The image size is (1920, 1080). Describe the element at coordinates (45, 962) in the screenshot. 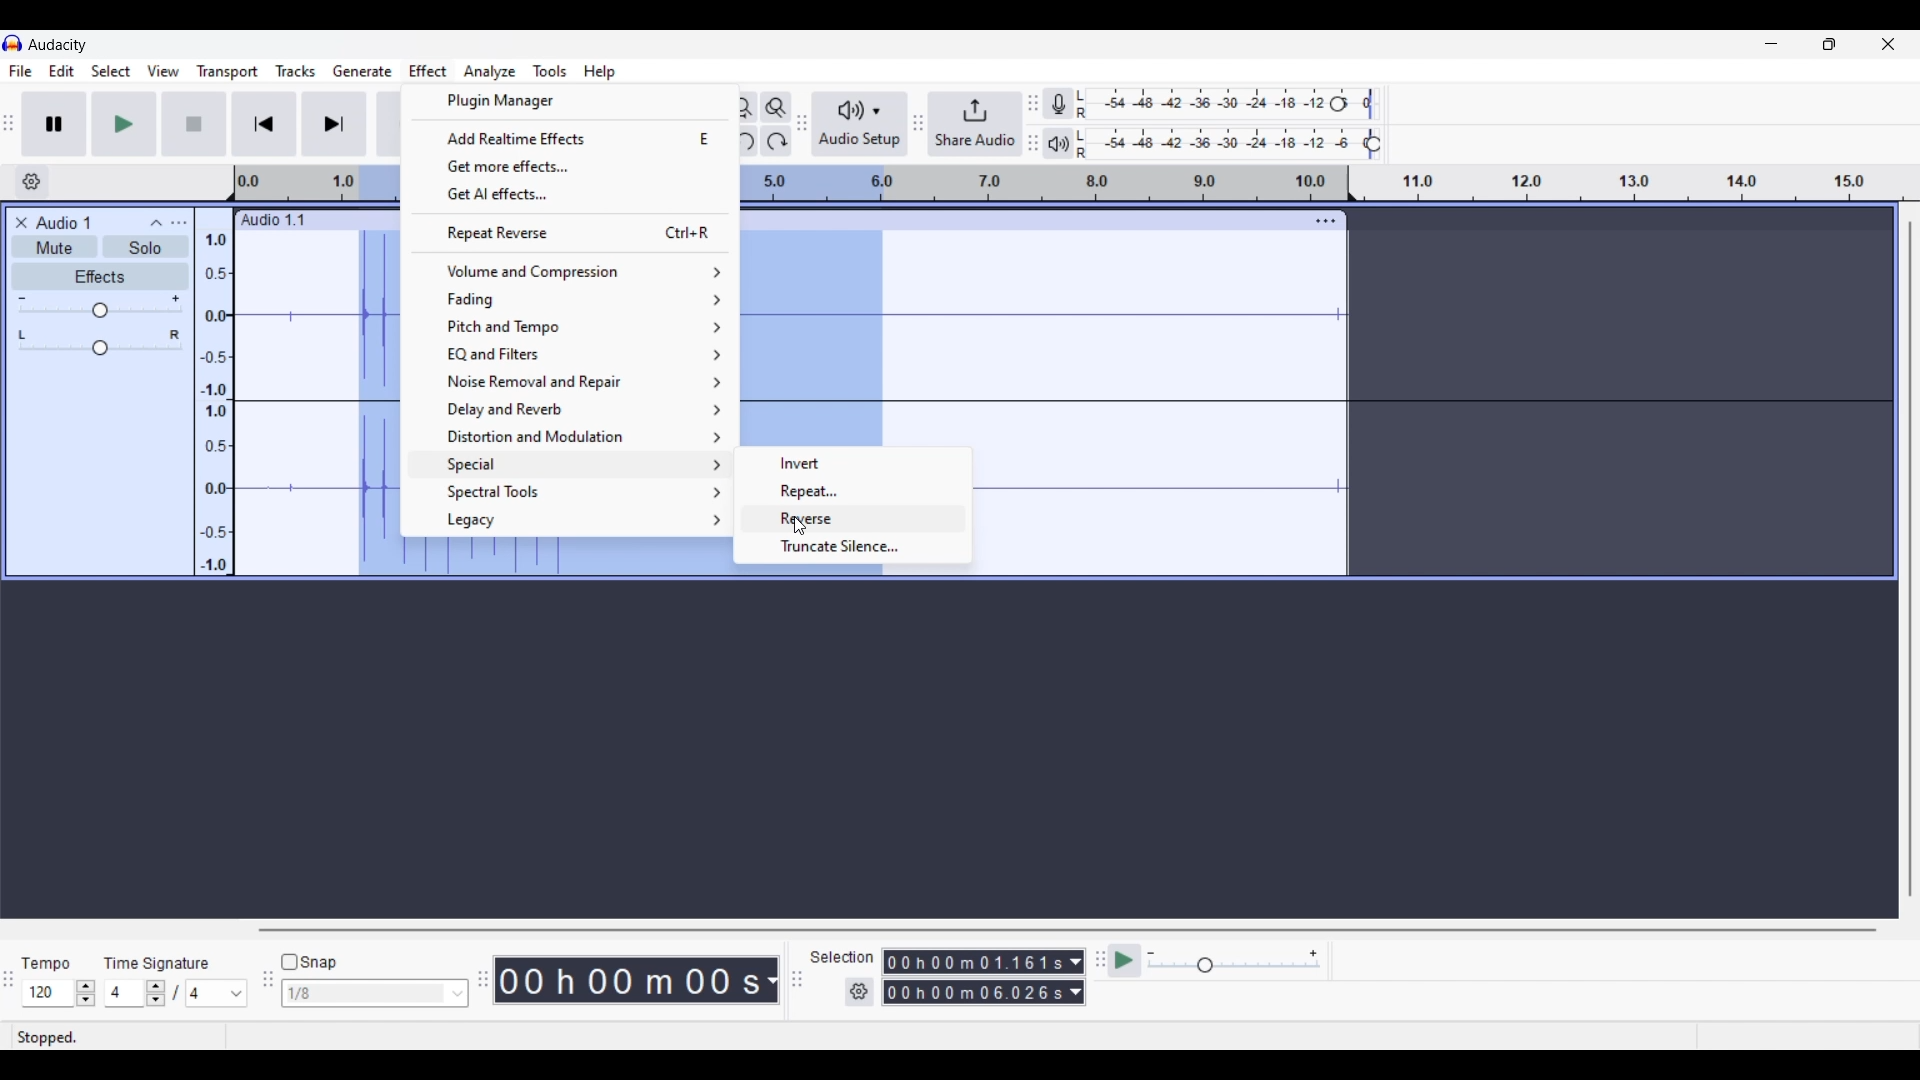

I see `Tempo` at that location.